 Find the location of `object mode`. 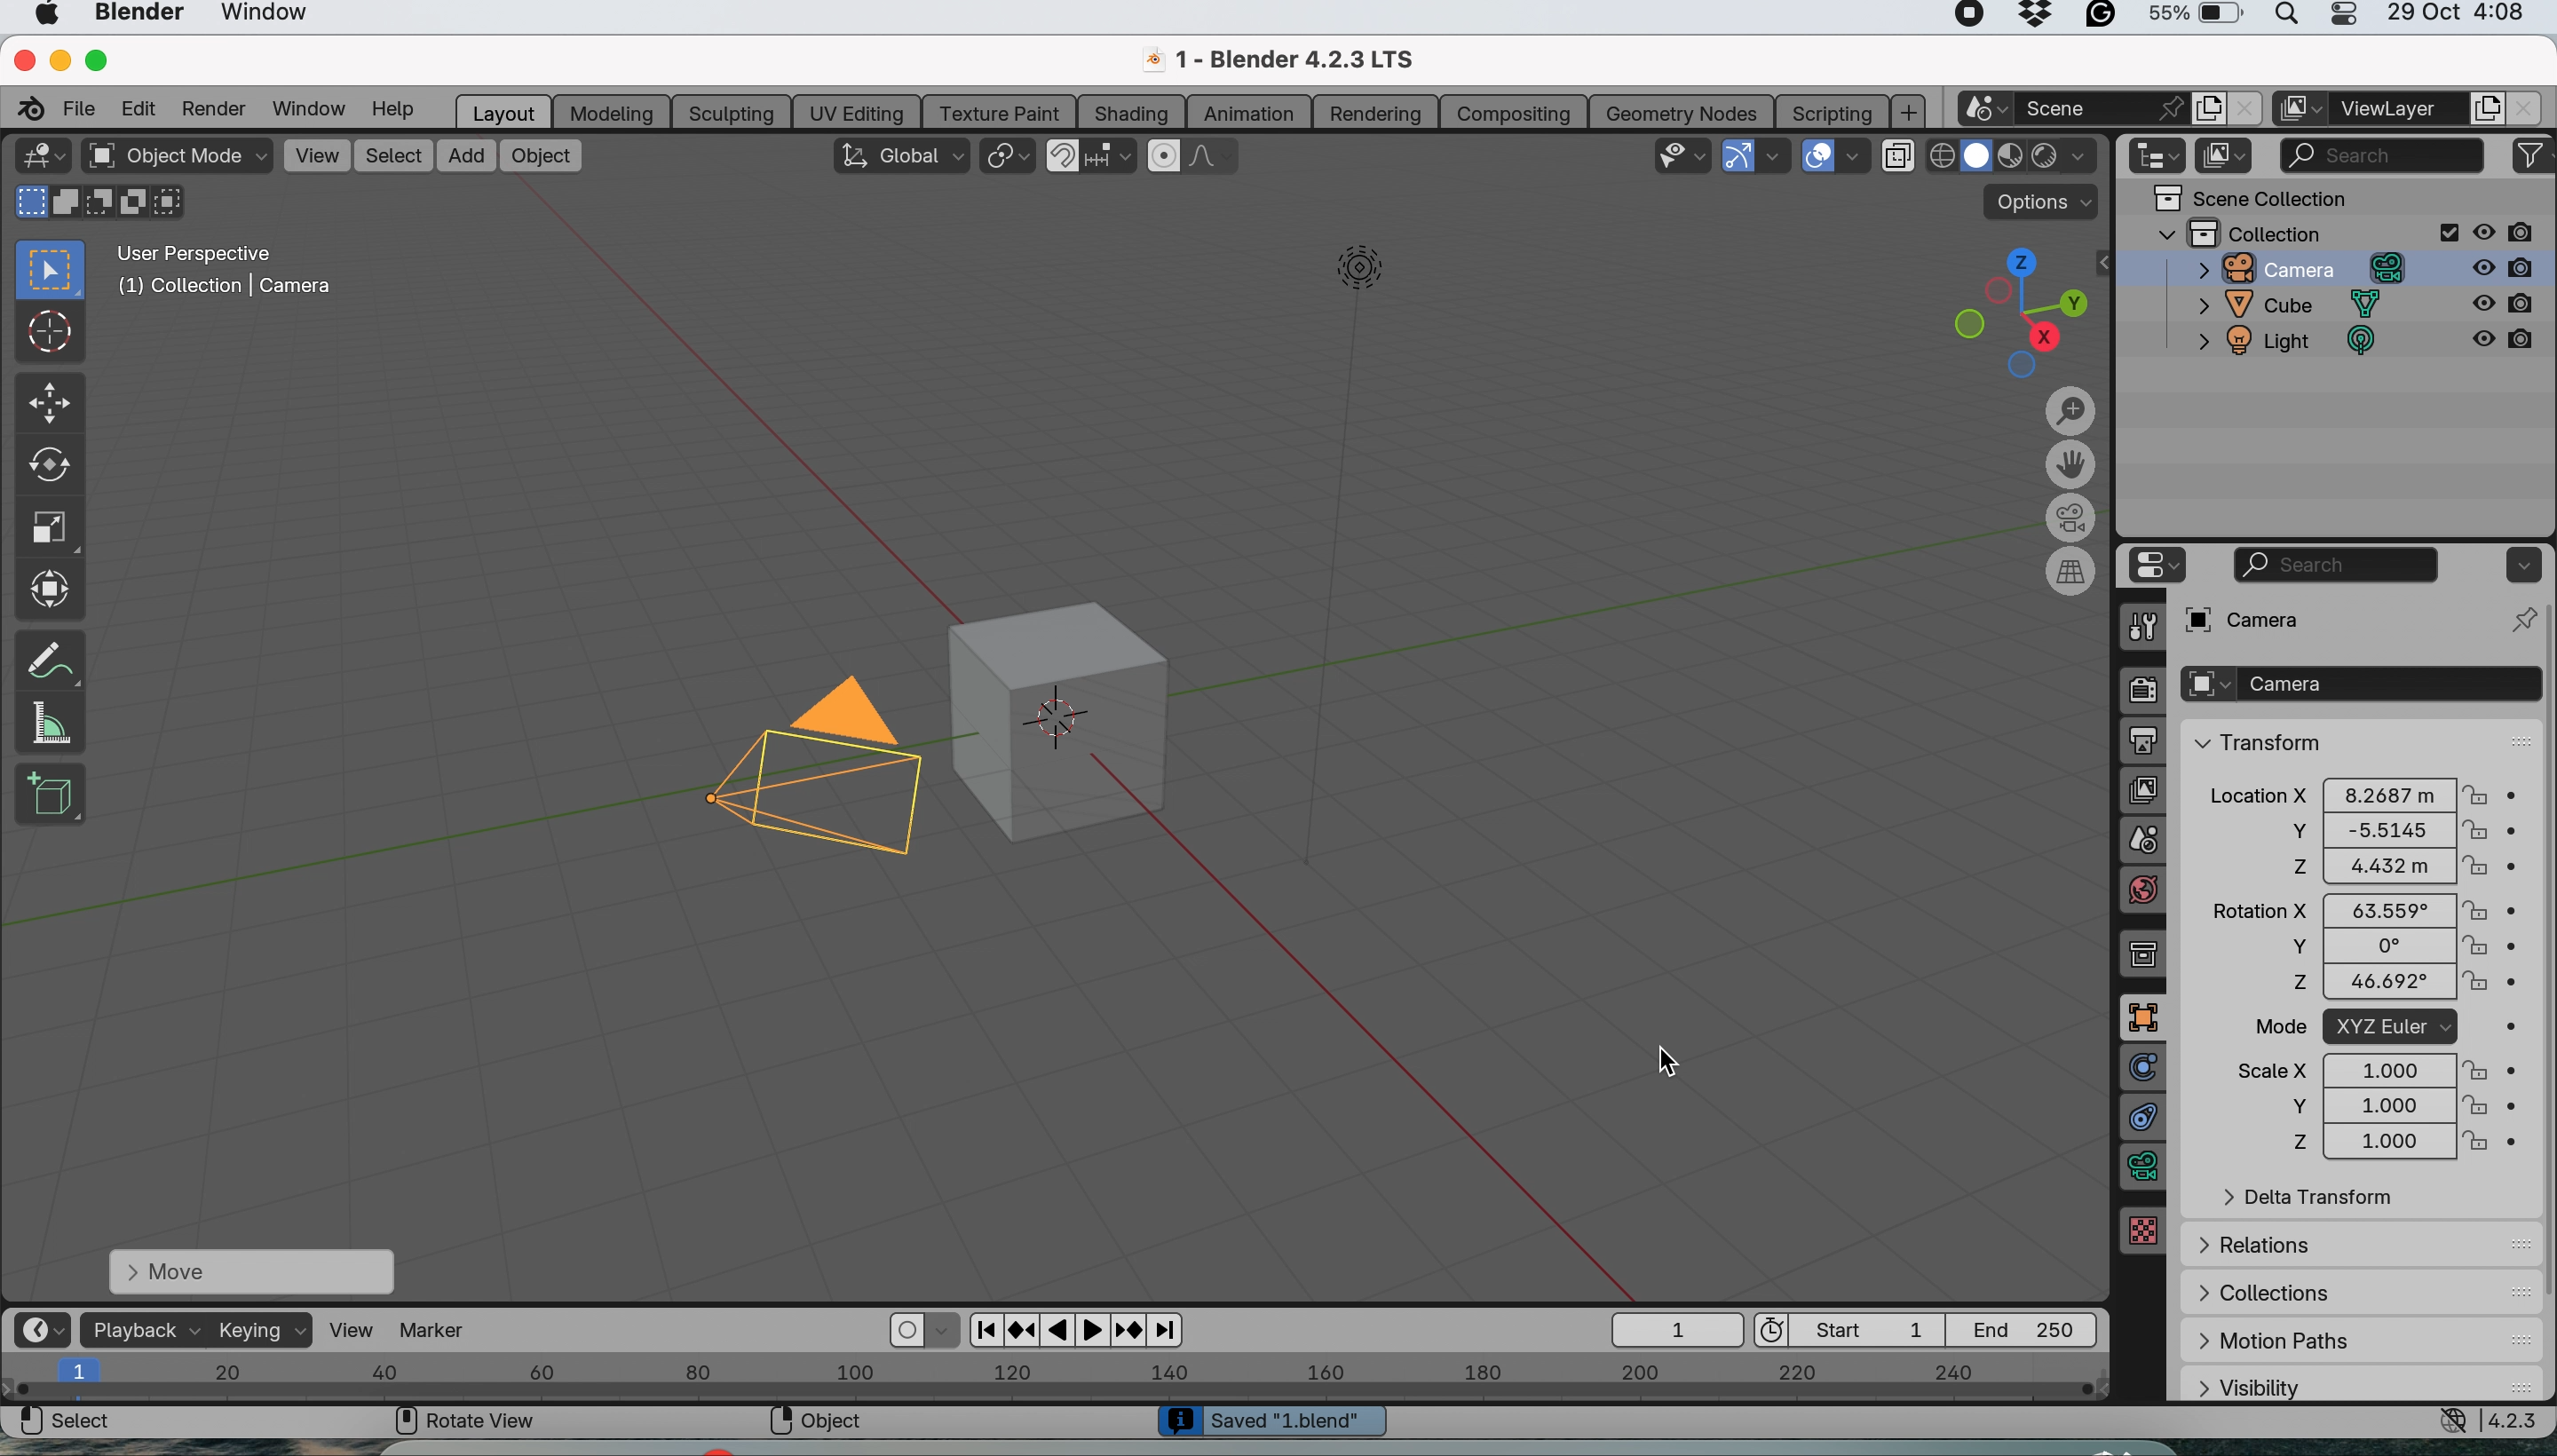

object mode is located at coordinates (176, 157).